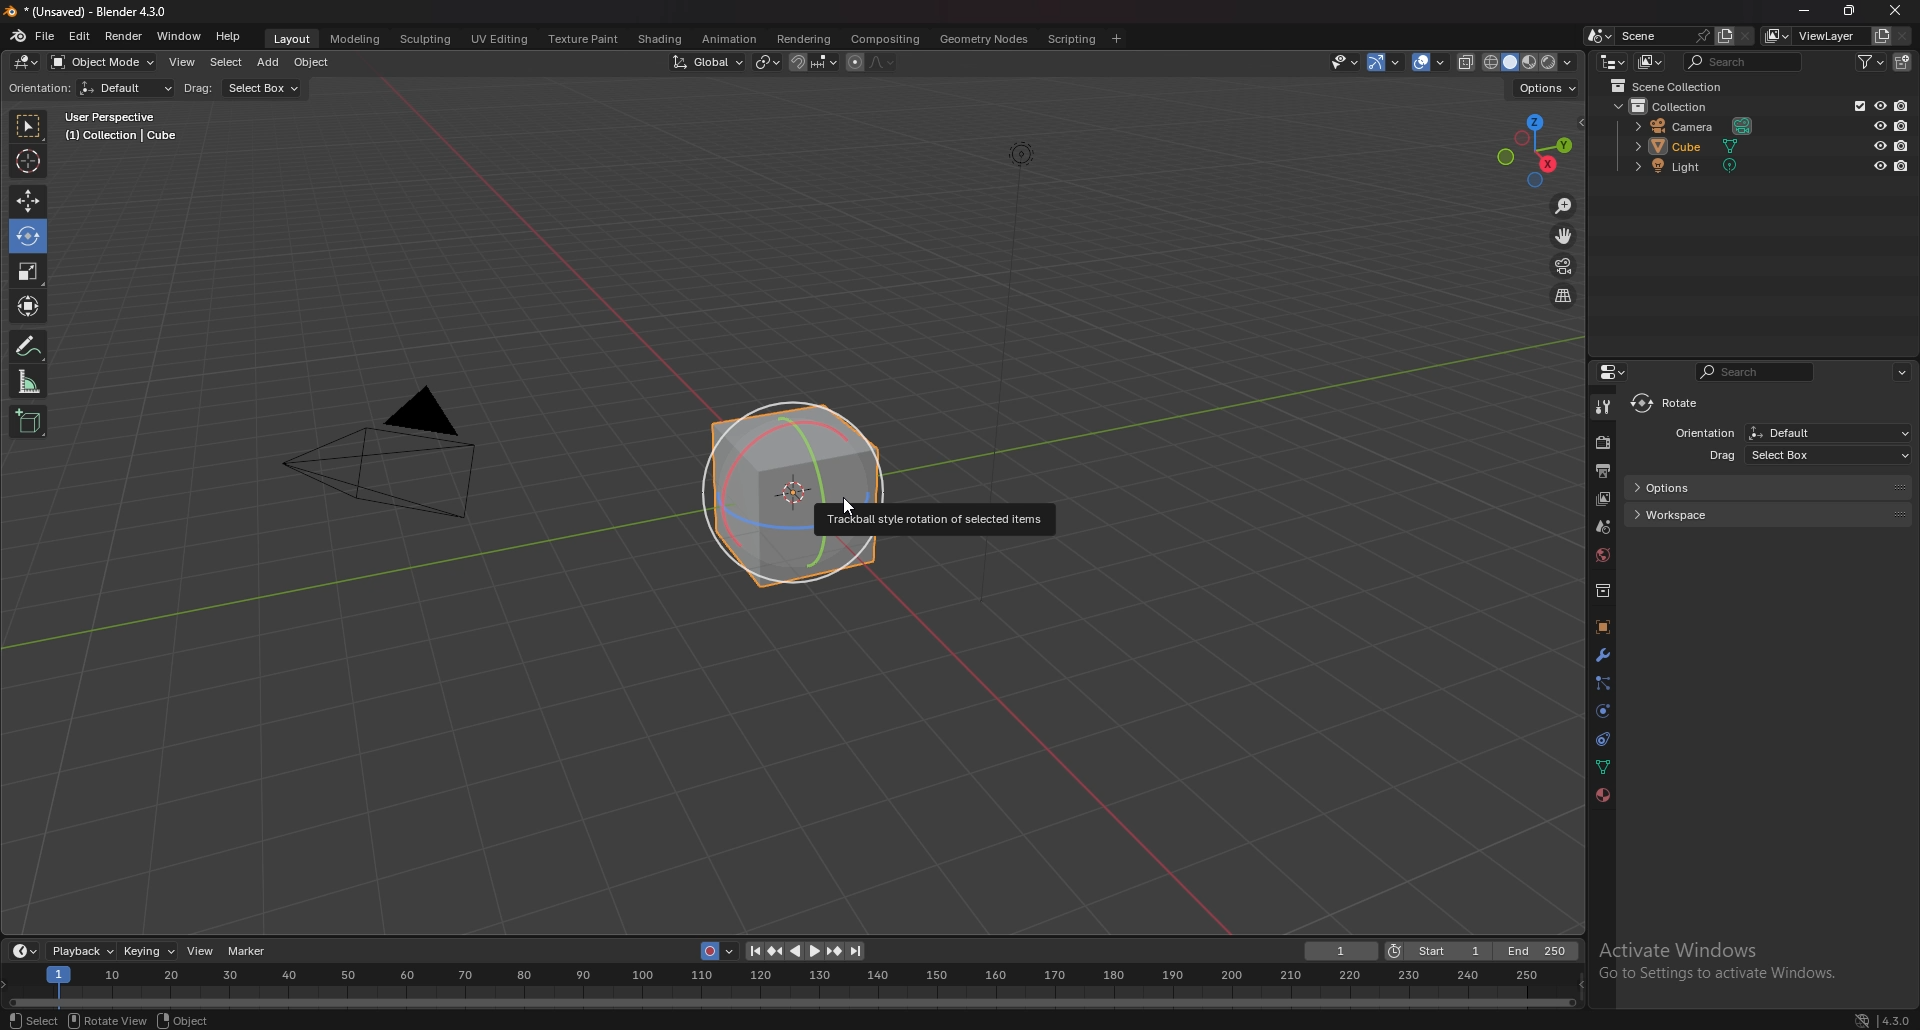  I want to click on add view layer, so click(1882, 35).